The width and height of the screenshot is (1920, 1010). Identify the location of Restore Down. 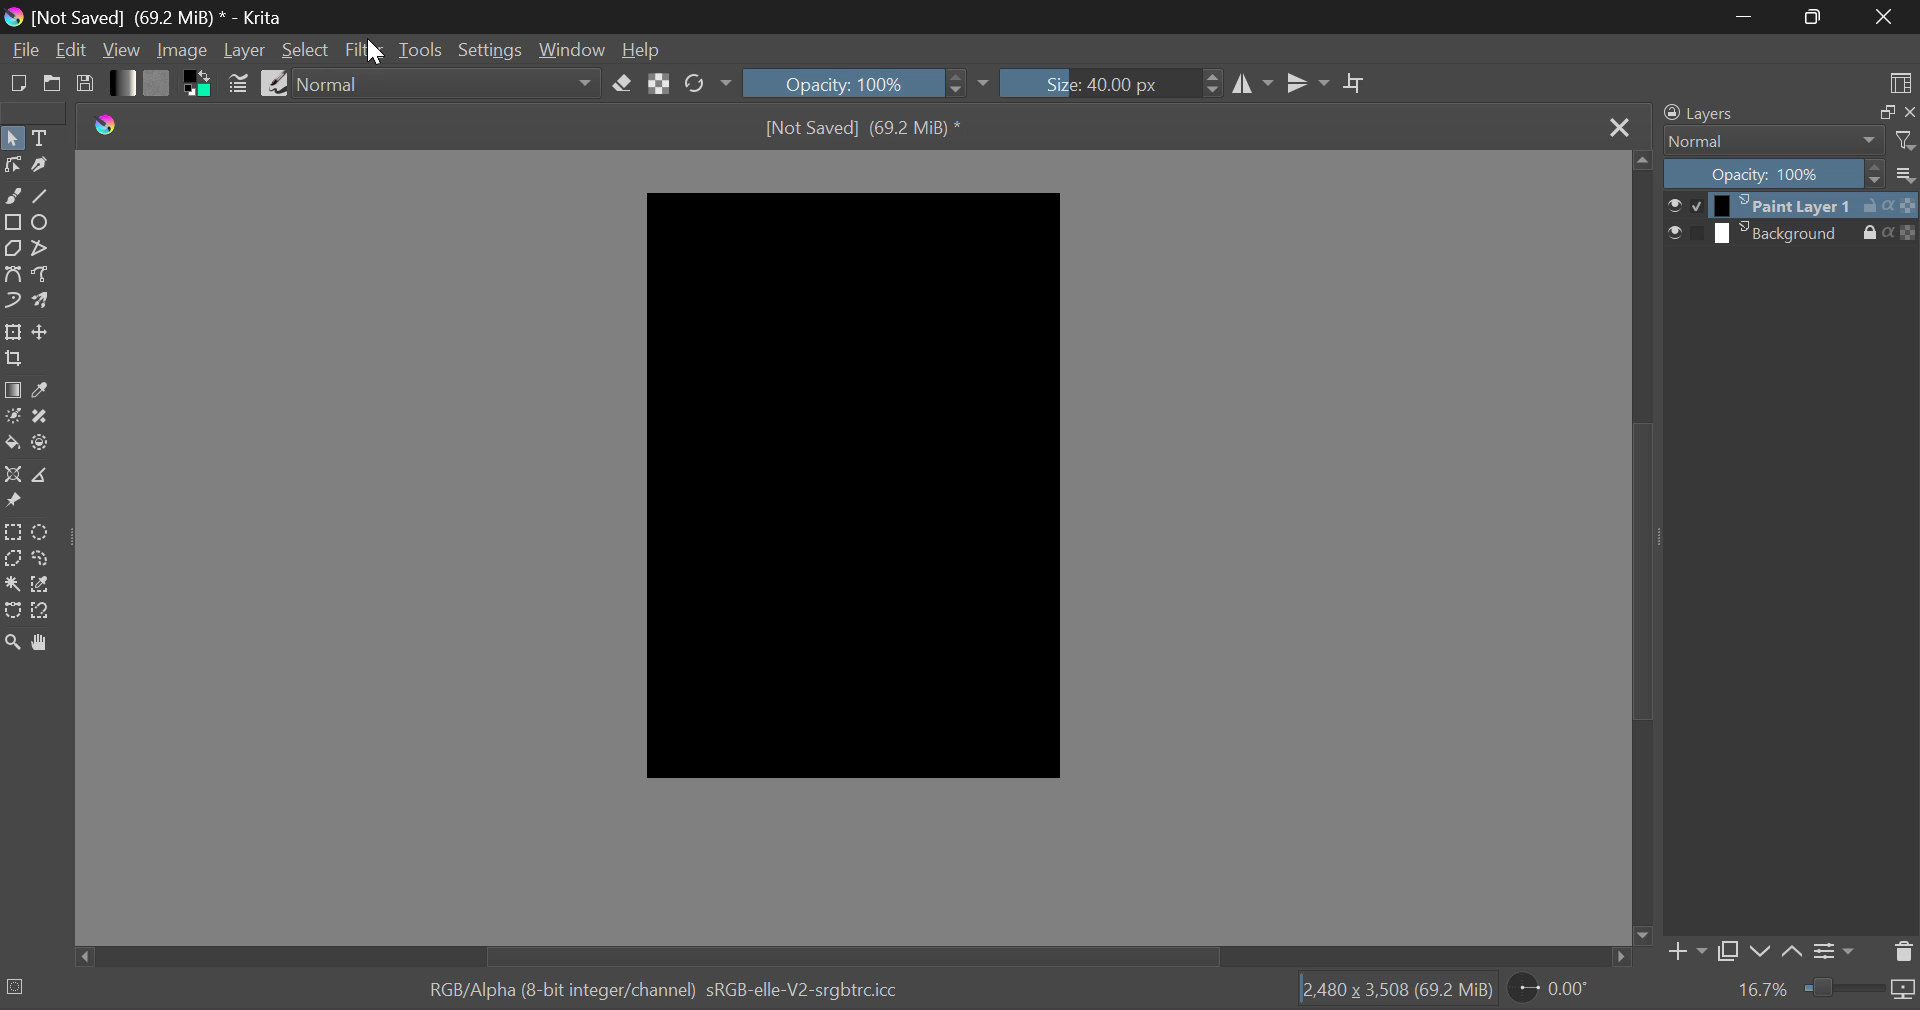
(1747, 17).